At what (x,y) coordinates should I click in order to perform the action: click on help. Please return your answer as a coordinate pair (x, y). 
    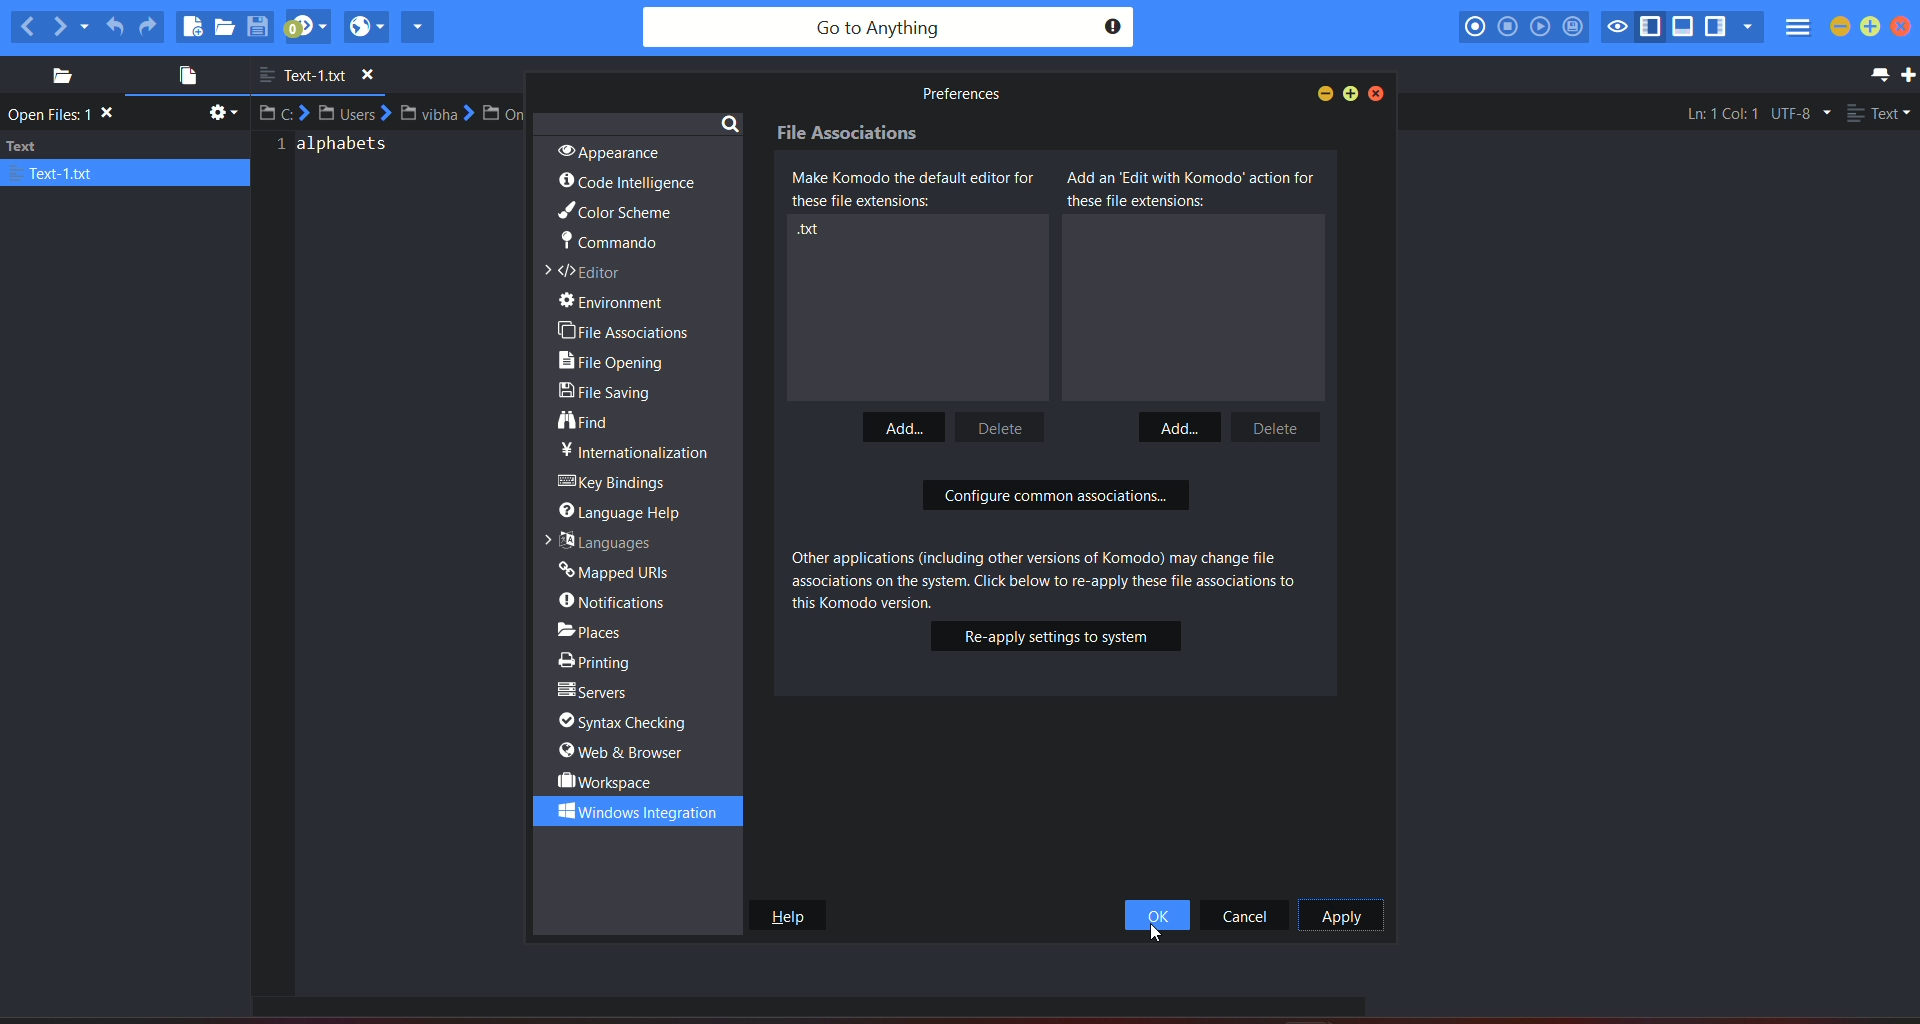
    Looking at the image, I should click on (786, 915).